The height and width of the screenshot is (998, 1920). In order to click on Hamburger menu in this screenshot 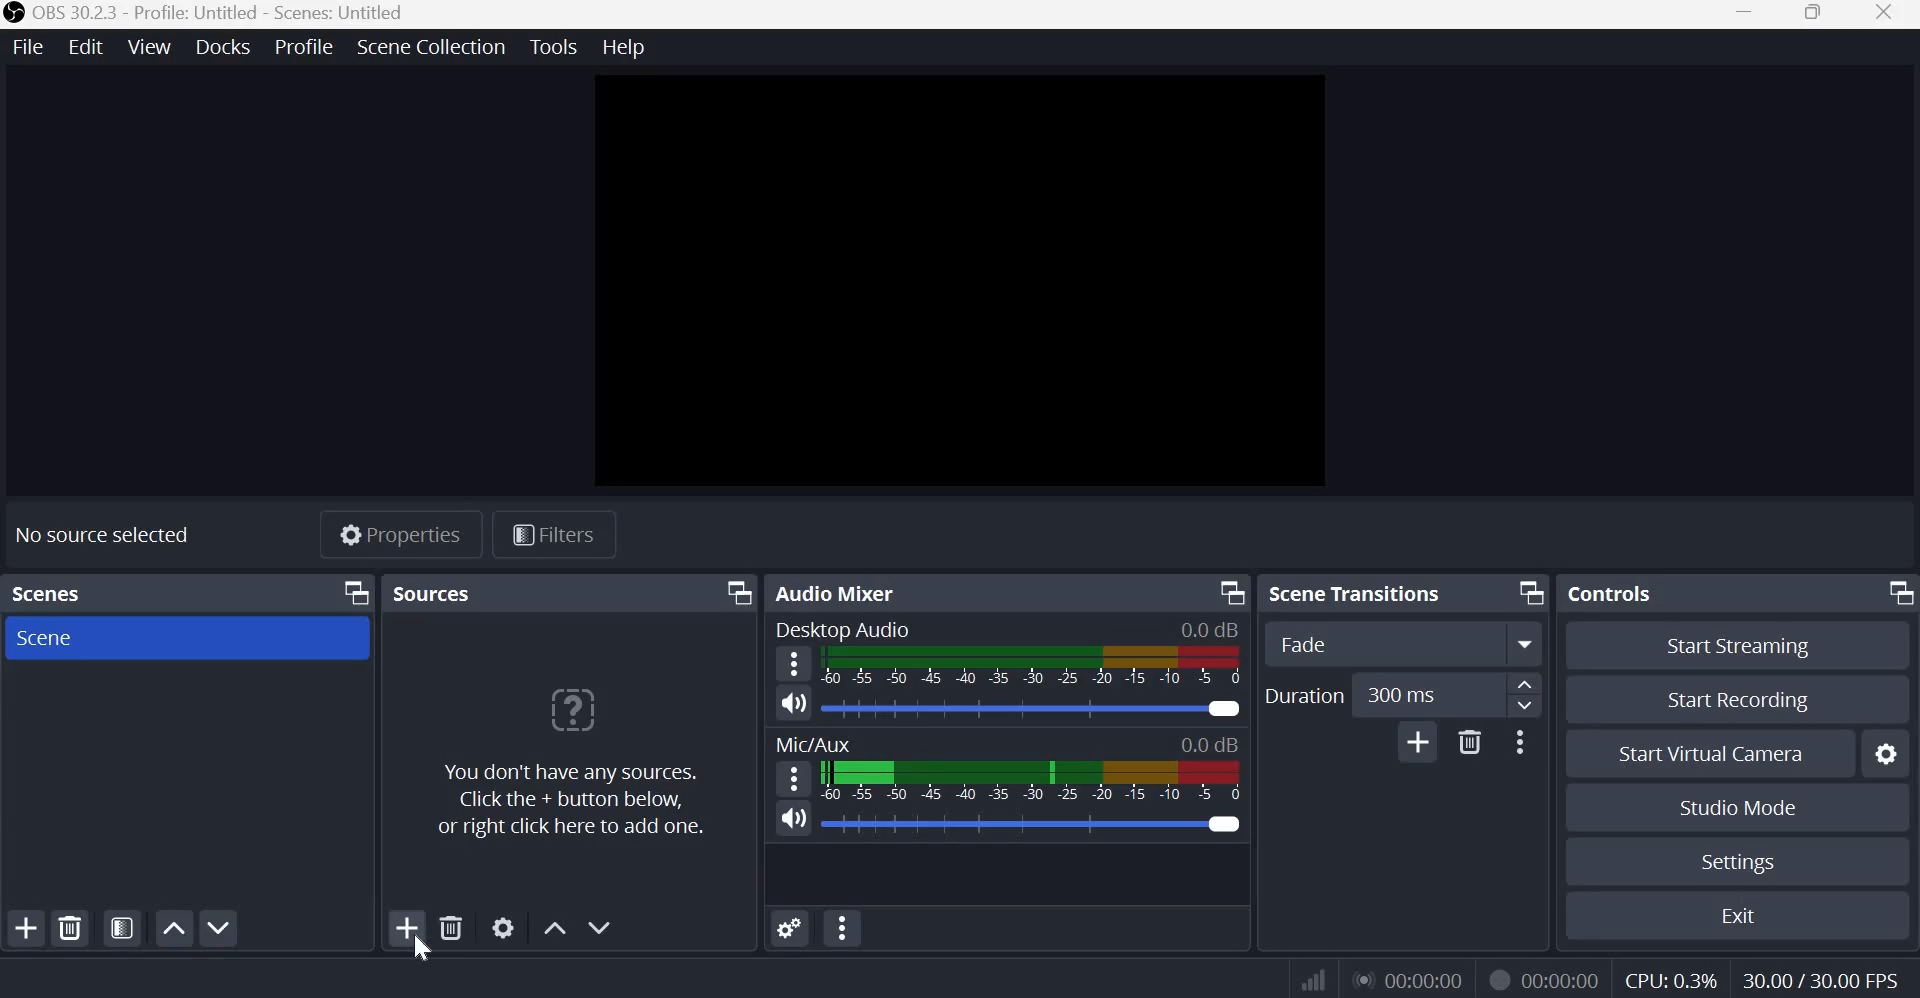, I will do `click(794, 664)`.